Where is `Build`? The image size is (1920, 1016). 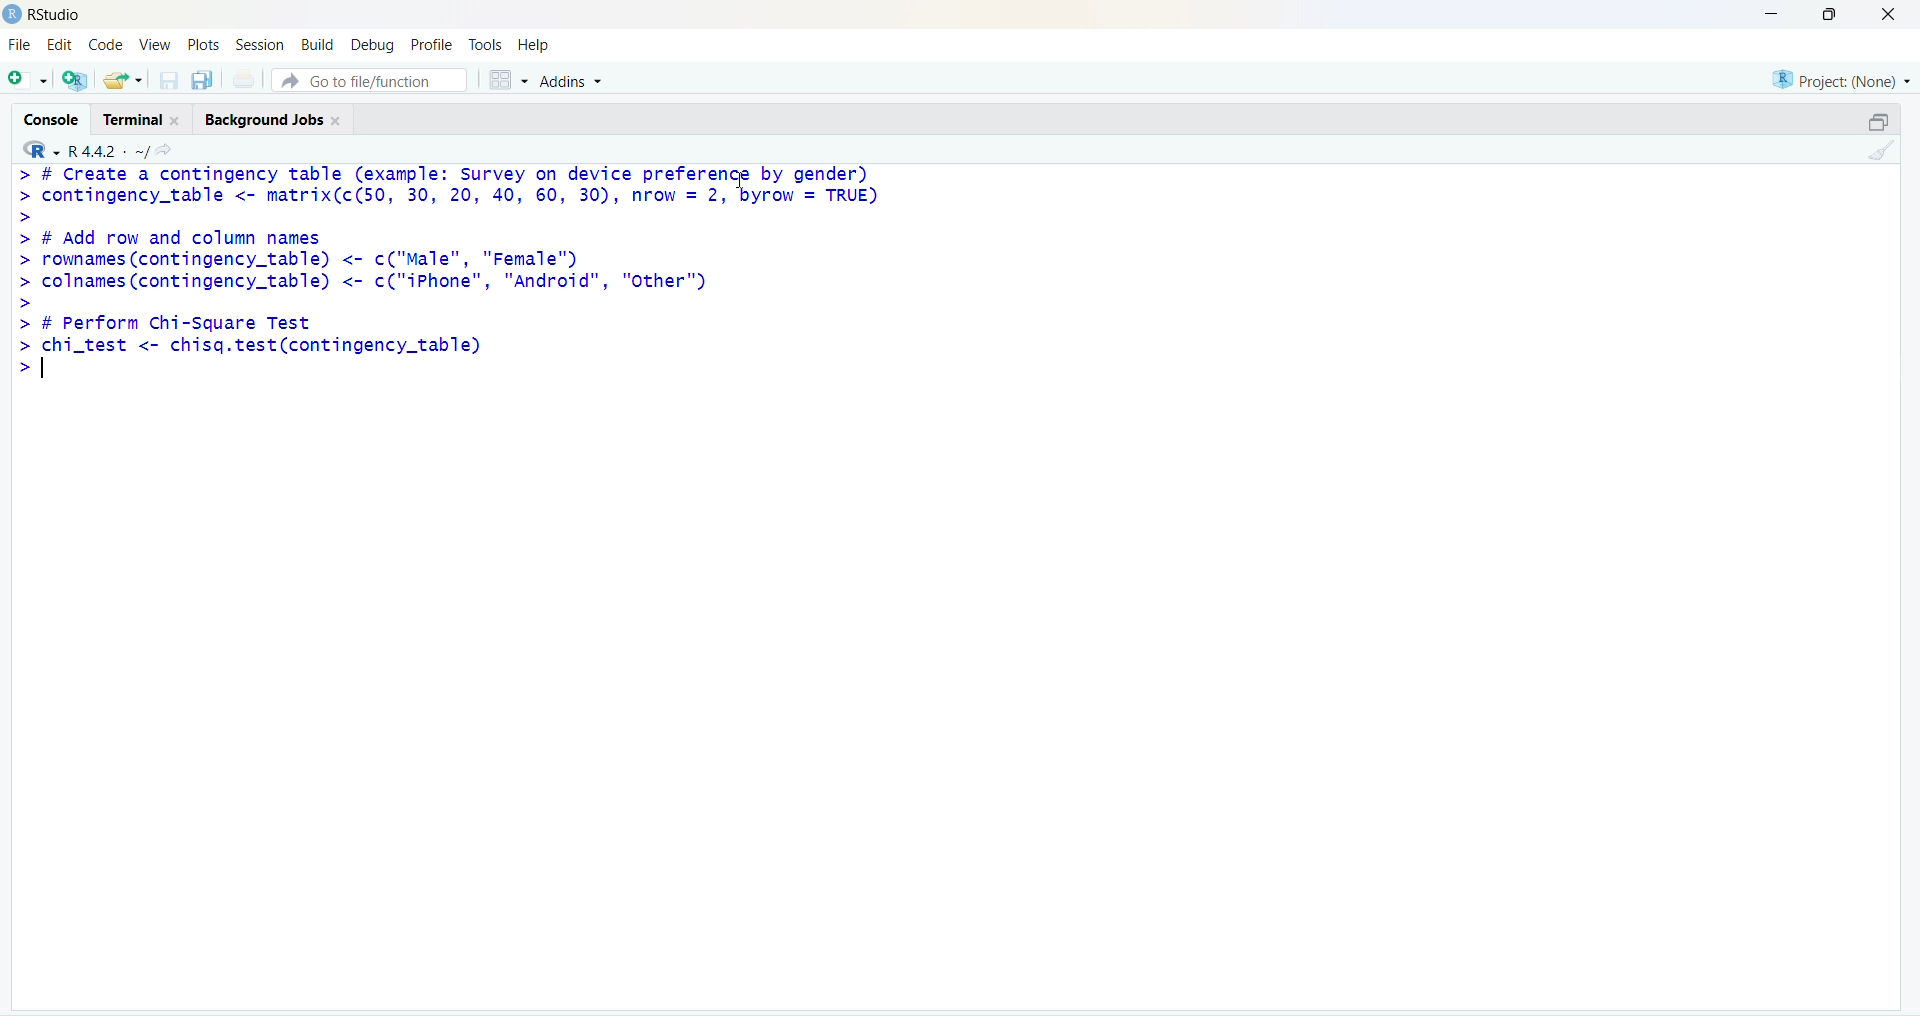
Build is located at coordinates (317, 44).